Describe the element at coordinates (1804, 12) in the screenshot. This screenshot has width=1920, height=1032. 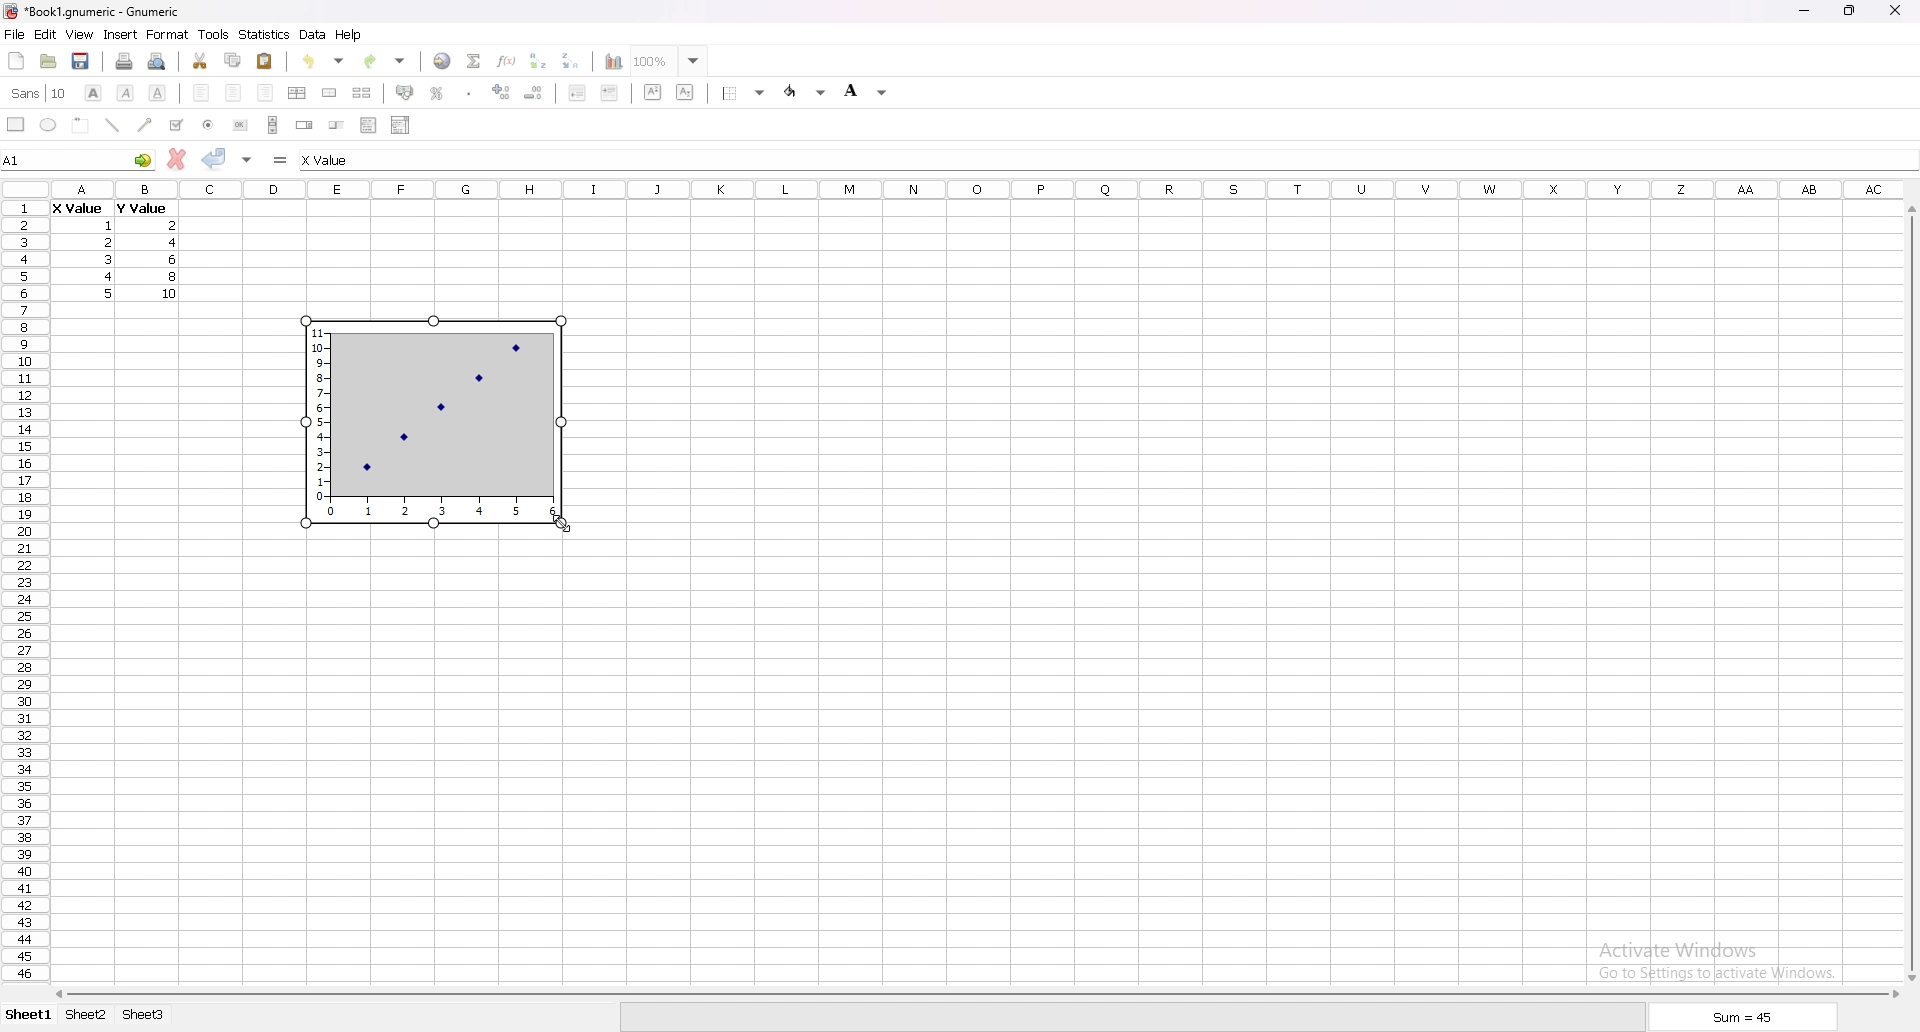
I see `minimize` at that location.